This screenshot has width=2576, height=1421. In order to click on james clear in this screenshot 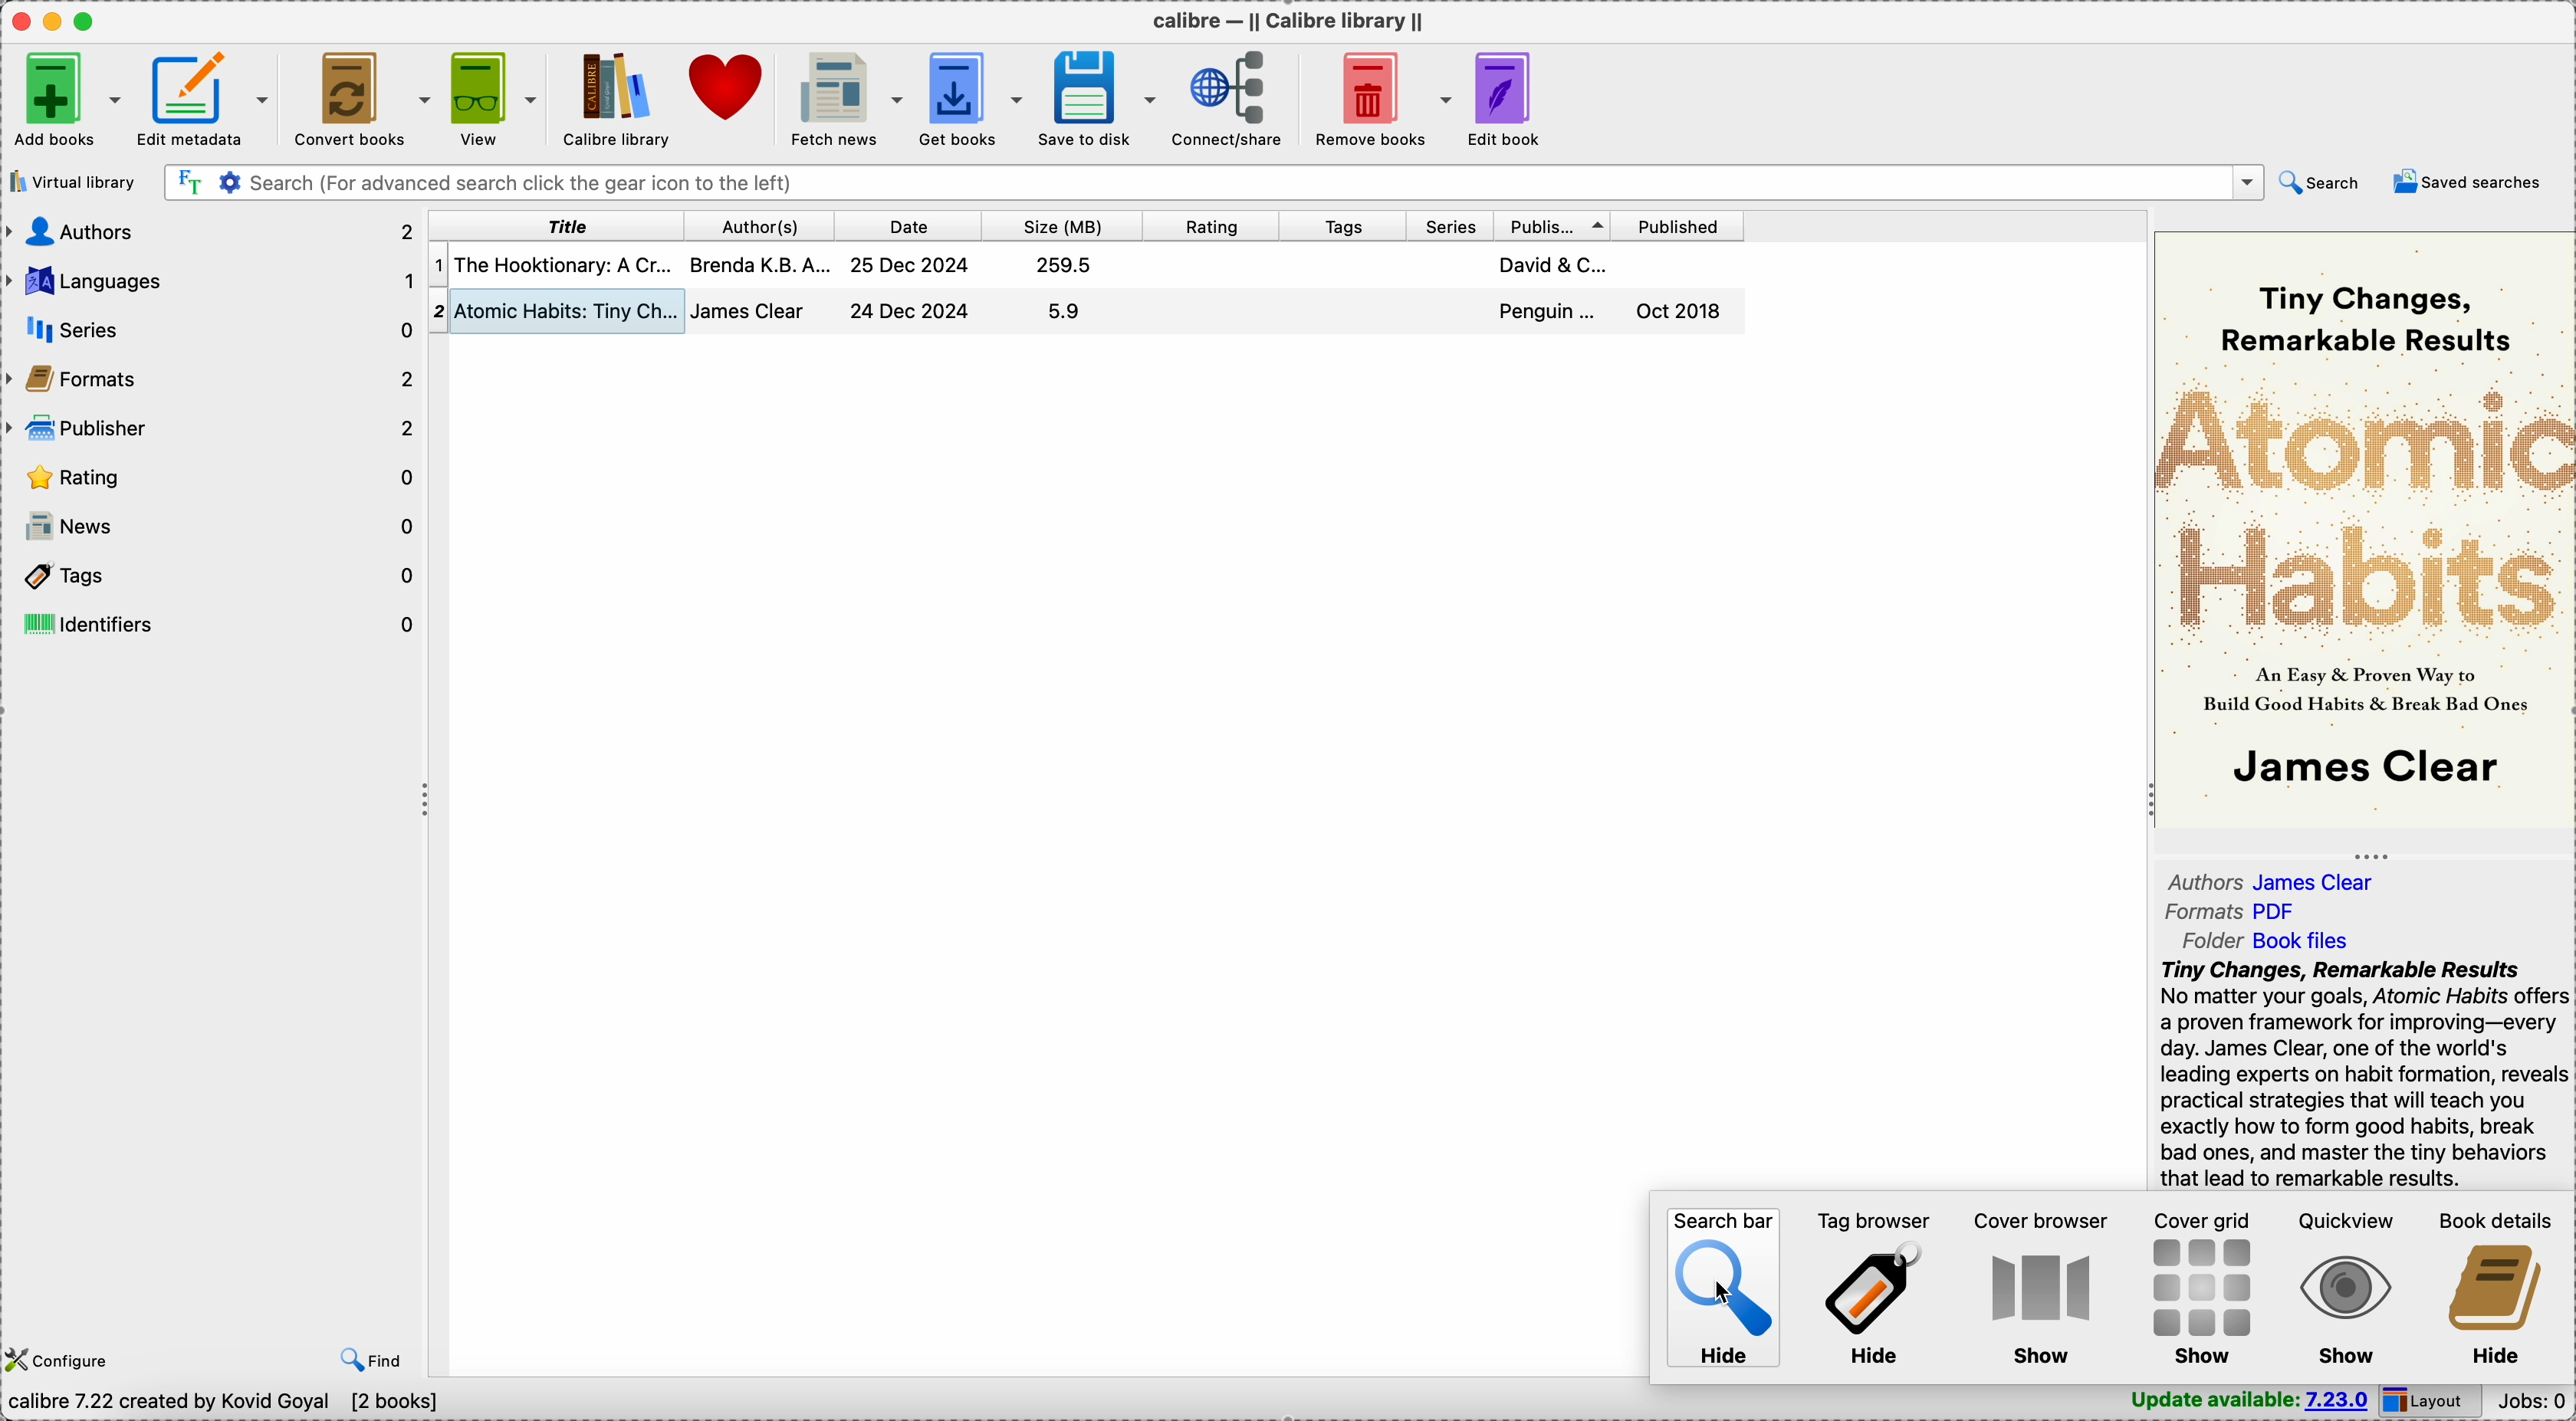, I will do `click(751, 310)`.